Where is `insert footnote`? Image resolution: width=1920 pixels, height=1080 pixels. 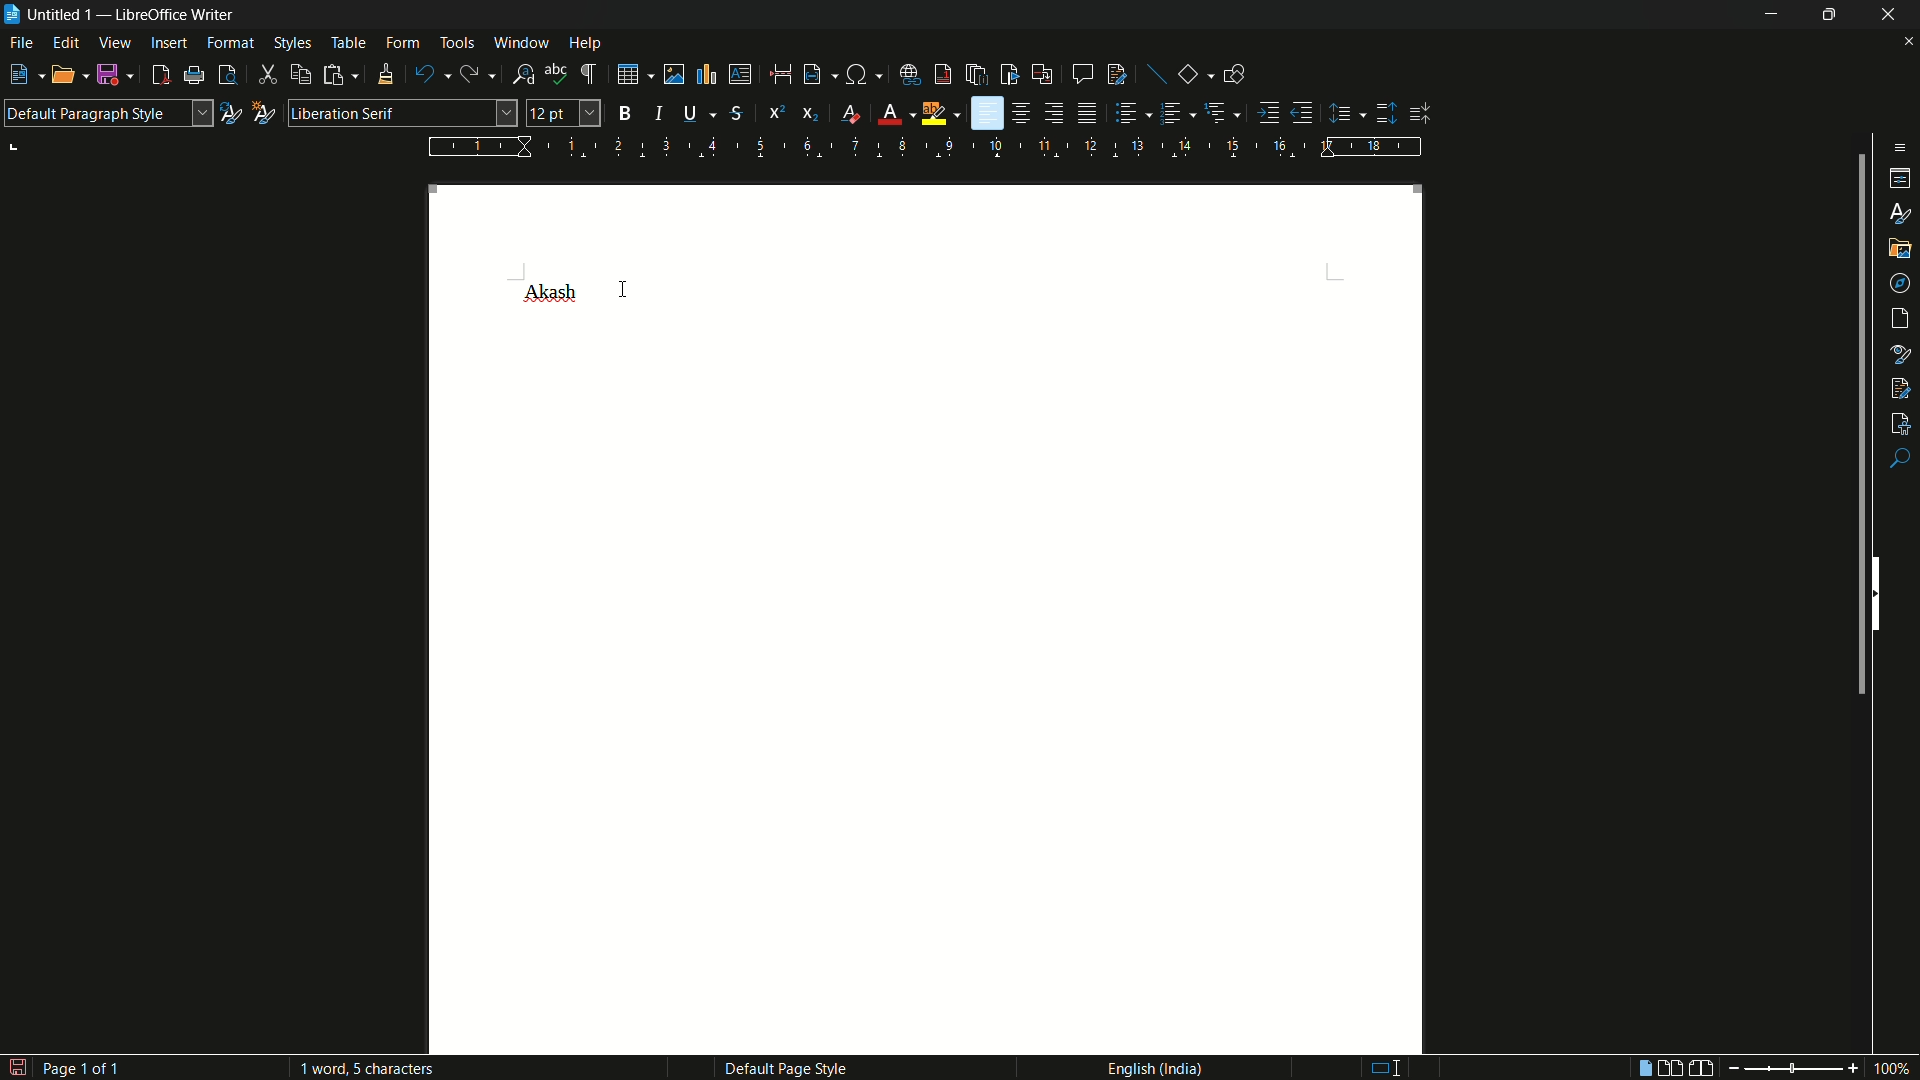
insert footnote is located at coordinates (944, 74).